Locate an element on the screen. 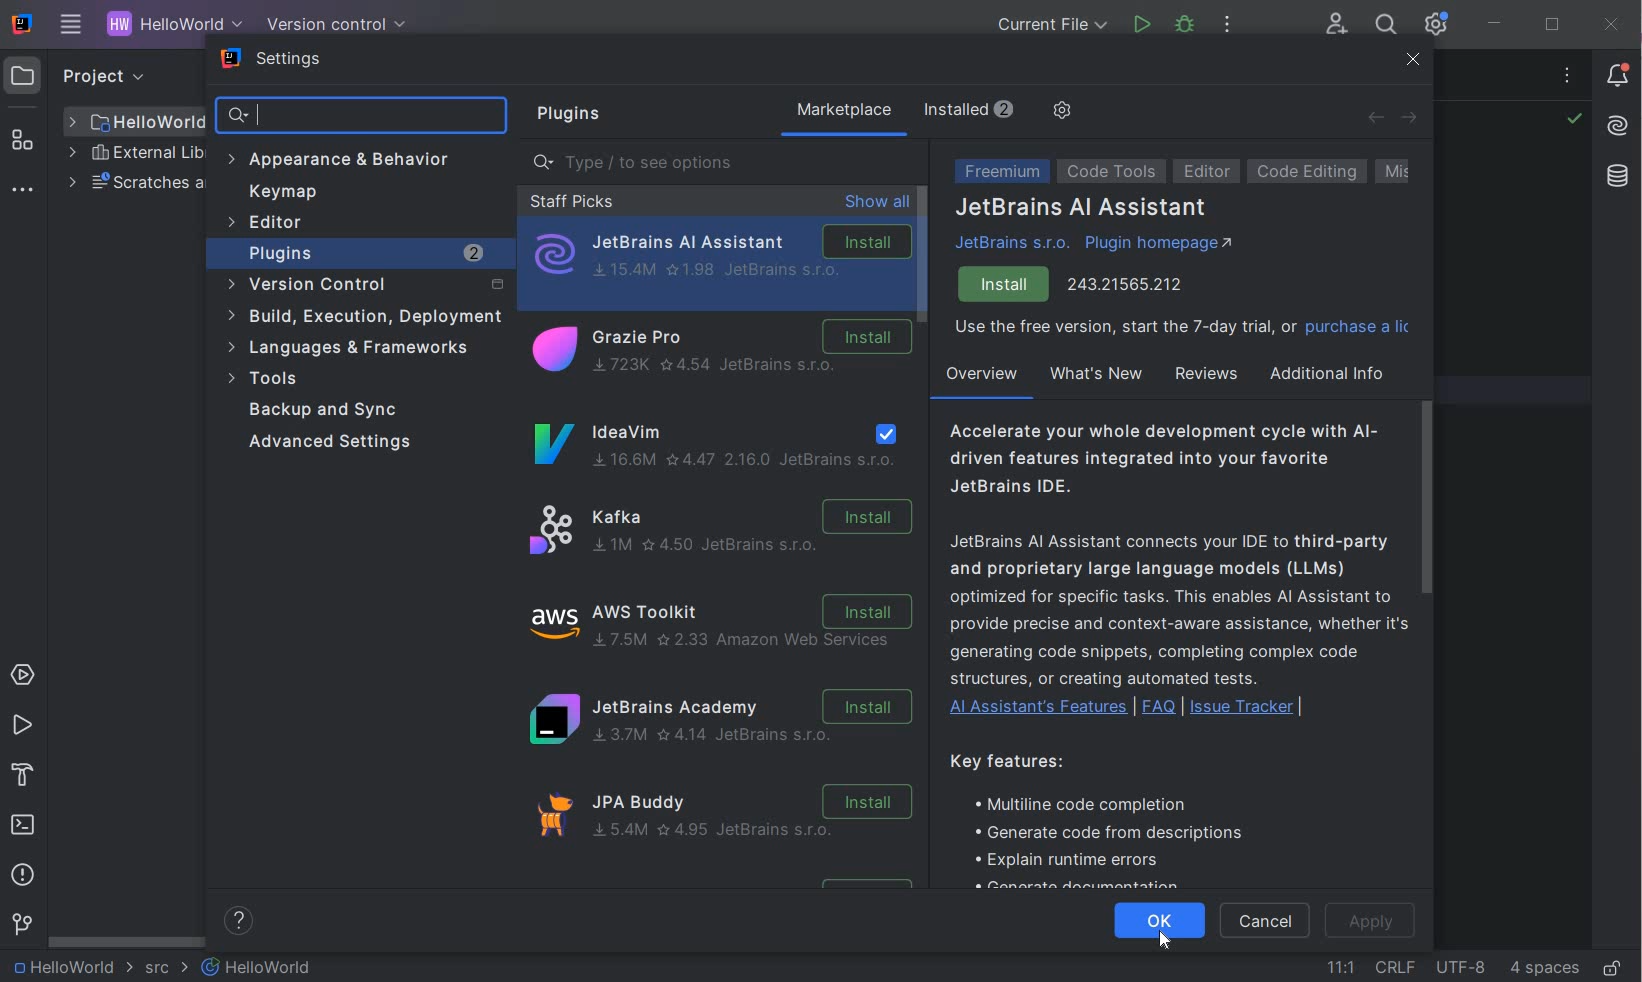 Image resolution: width=1642 pixels, height=982 pixels. FILE NAME is located at coordinates (258, 967).